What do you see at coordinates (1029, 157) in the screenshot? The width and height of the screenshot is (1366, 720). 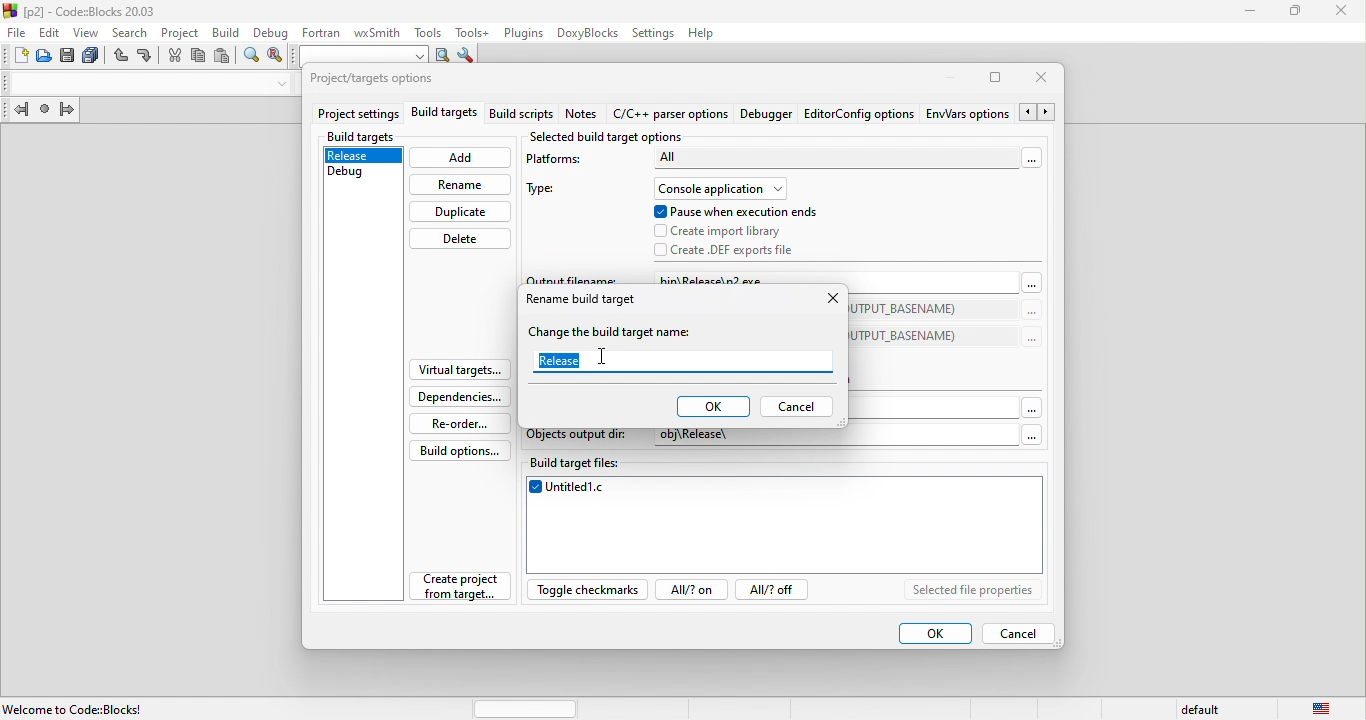 I see `more` at bounding box center [1029, 157].